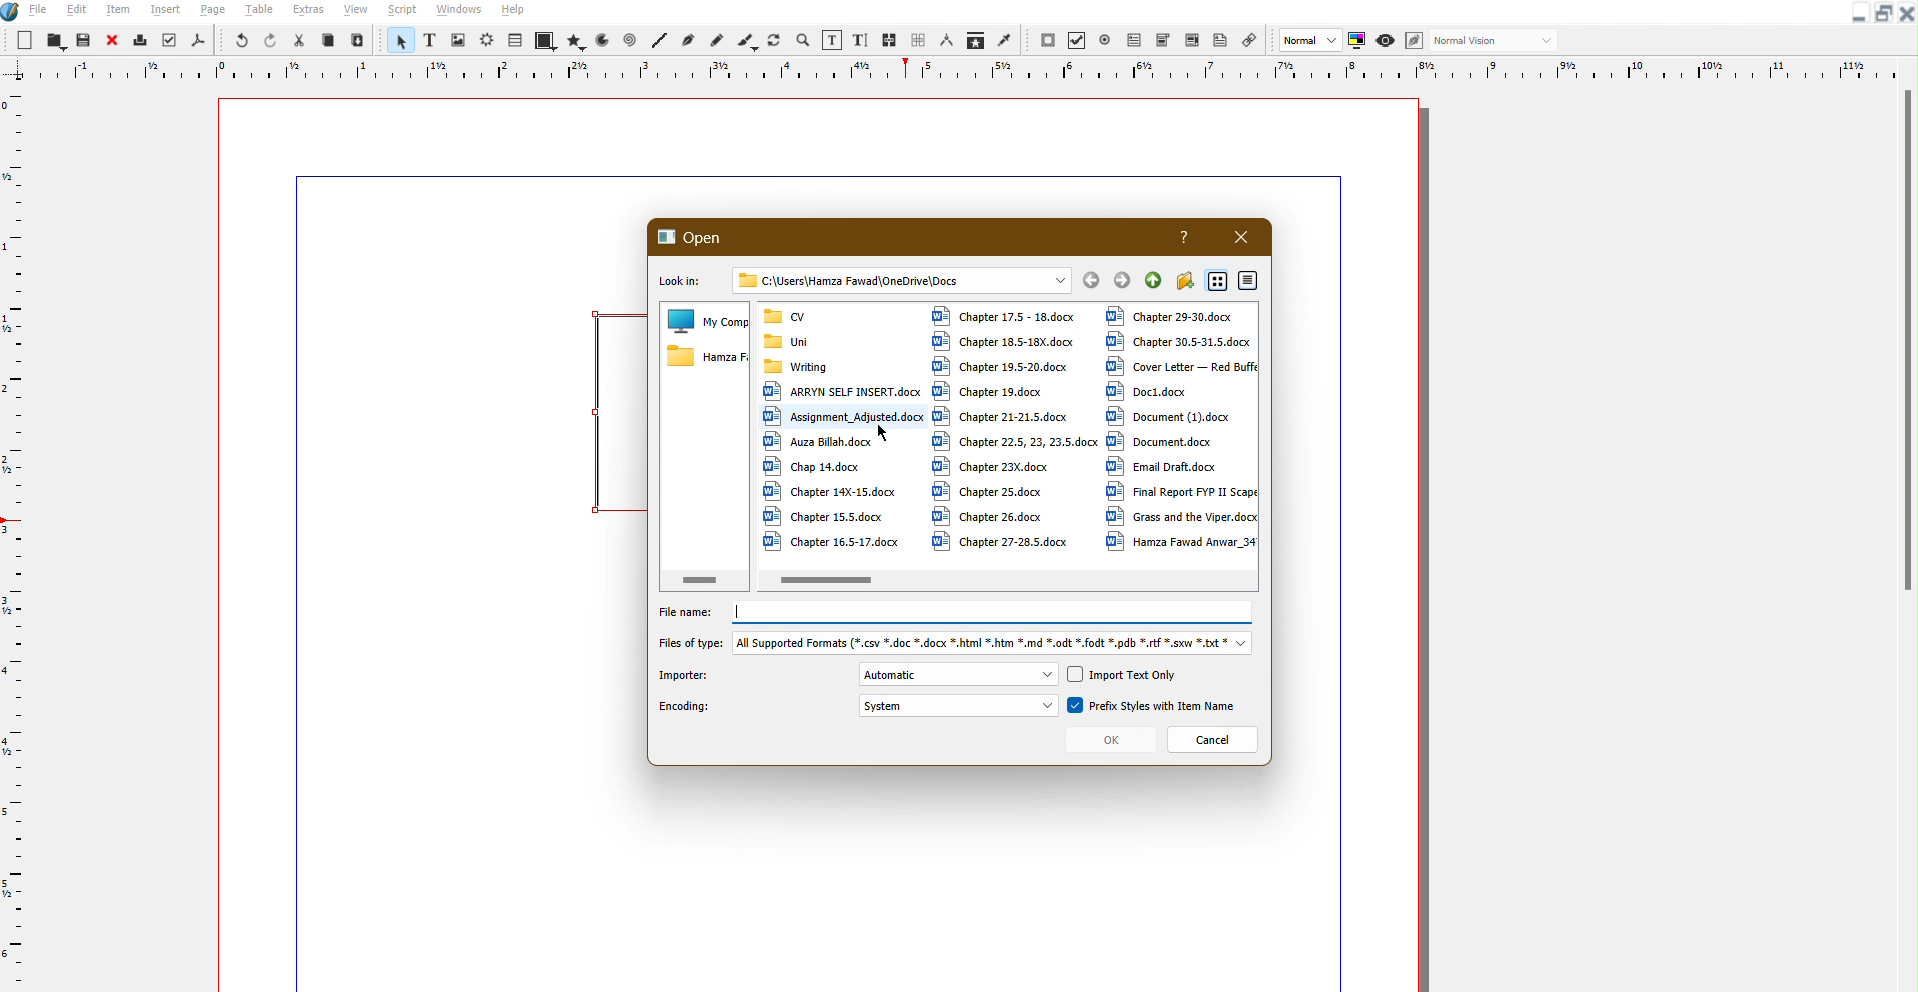 The image size is (1918, 992). What do you see at coordinates (958, 613) in the screenshot?
I see `File name` at bounding box center [958, 613].